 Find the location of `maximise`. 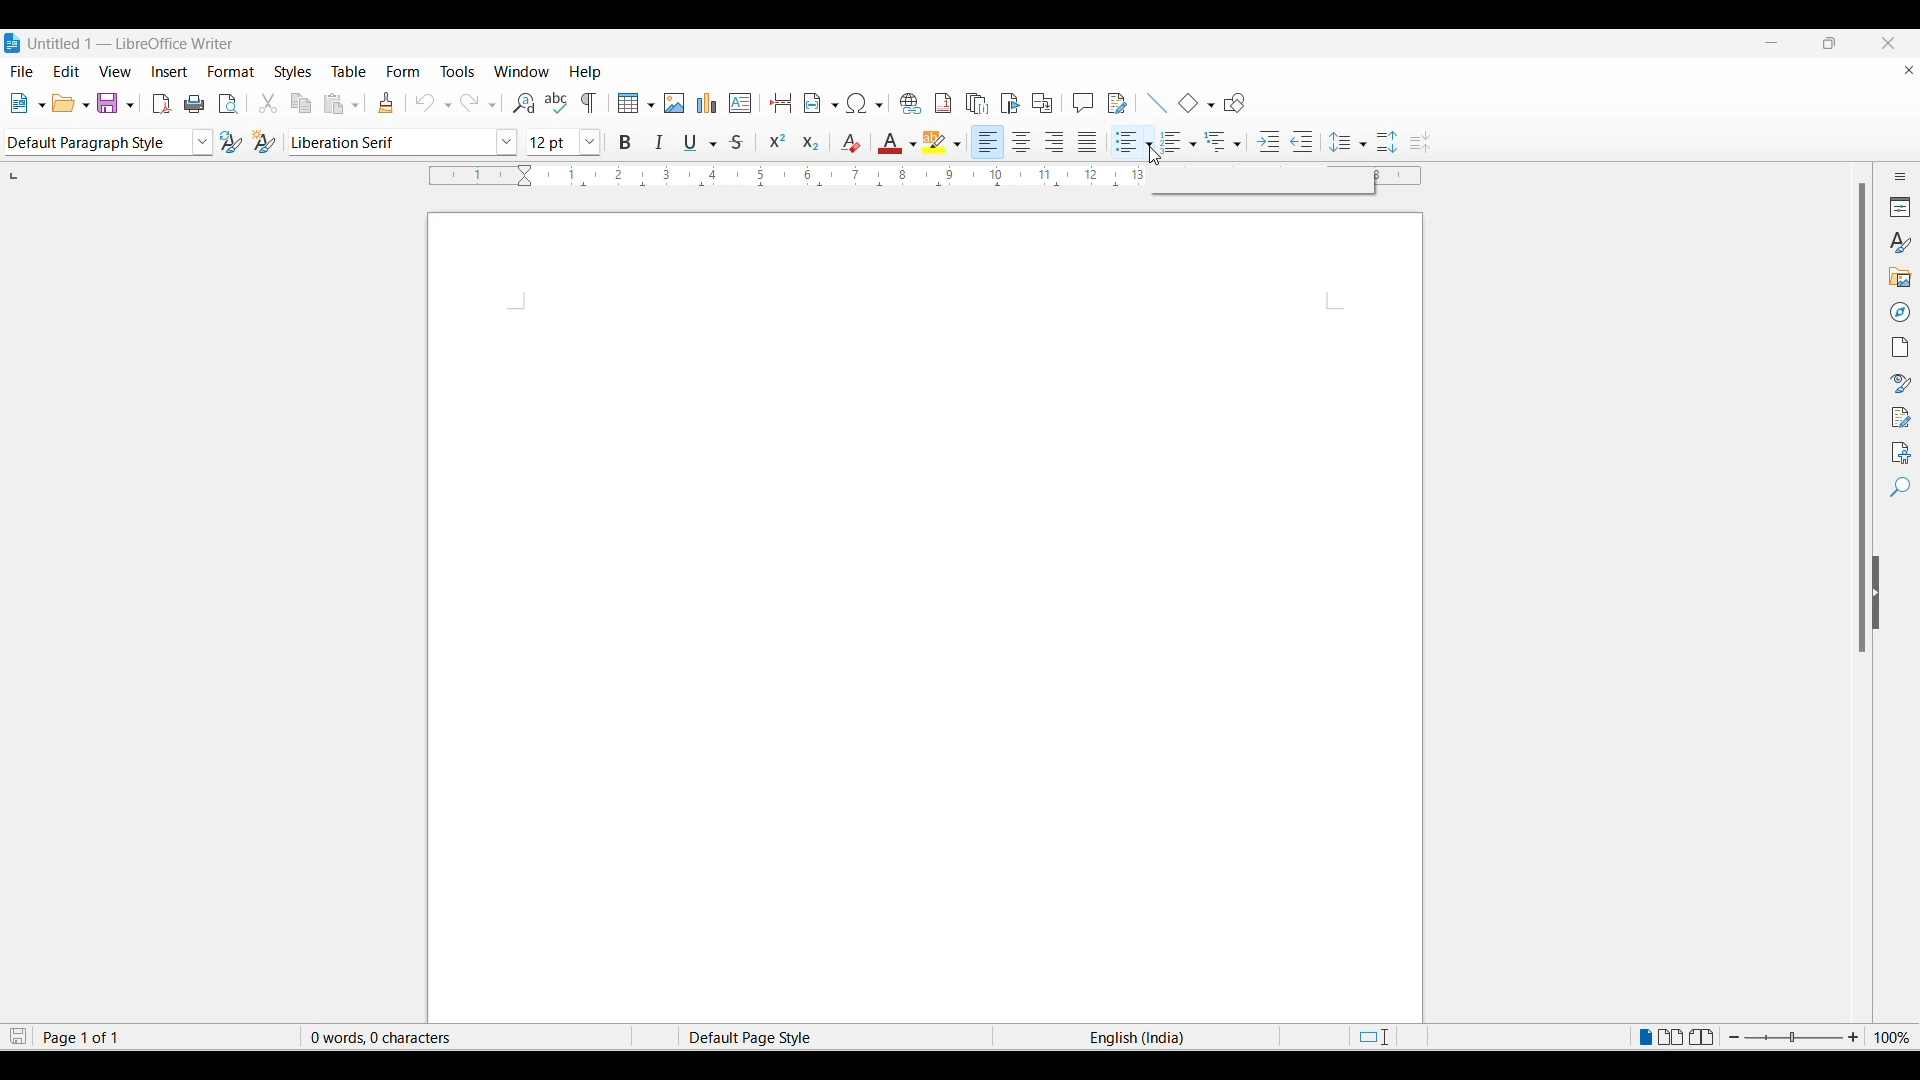

maximise is located at coordinates (1825, 43).